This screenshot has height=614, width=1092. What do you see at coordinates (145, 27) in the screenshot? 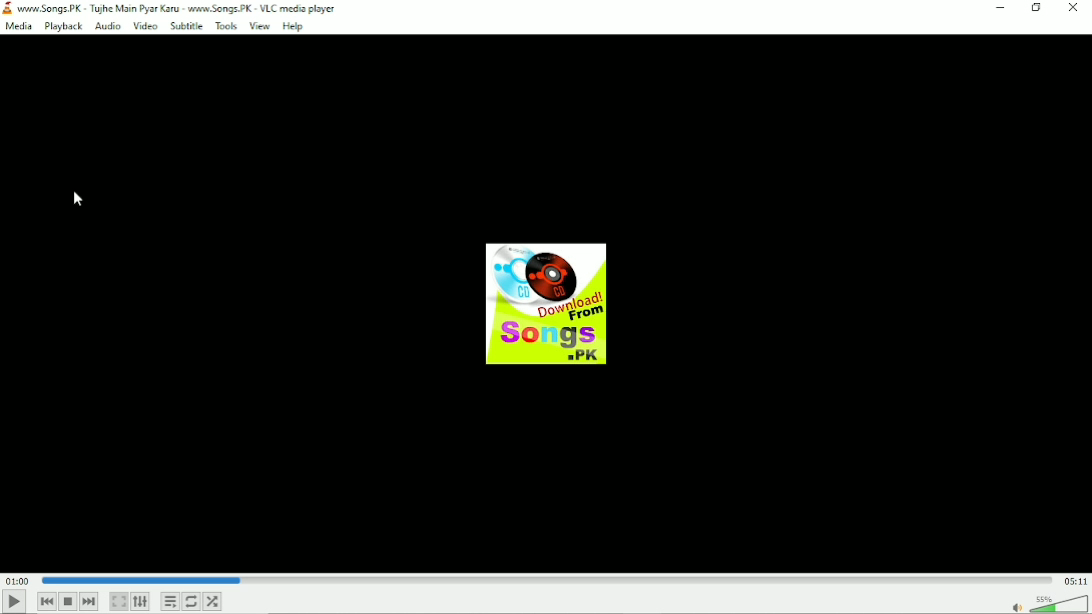
I see `Video` at bounding box center [145, 27].